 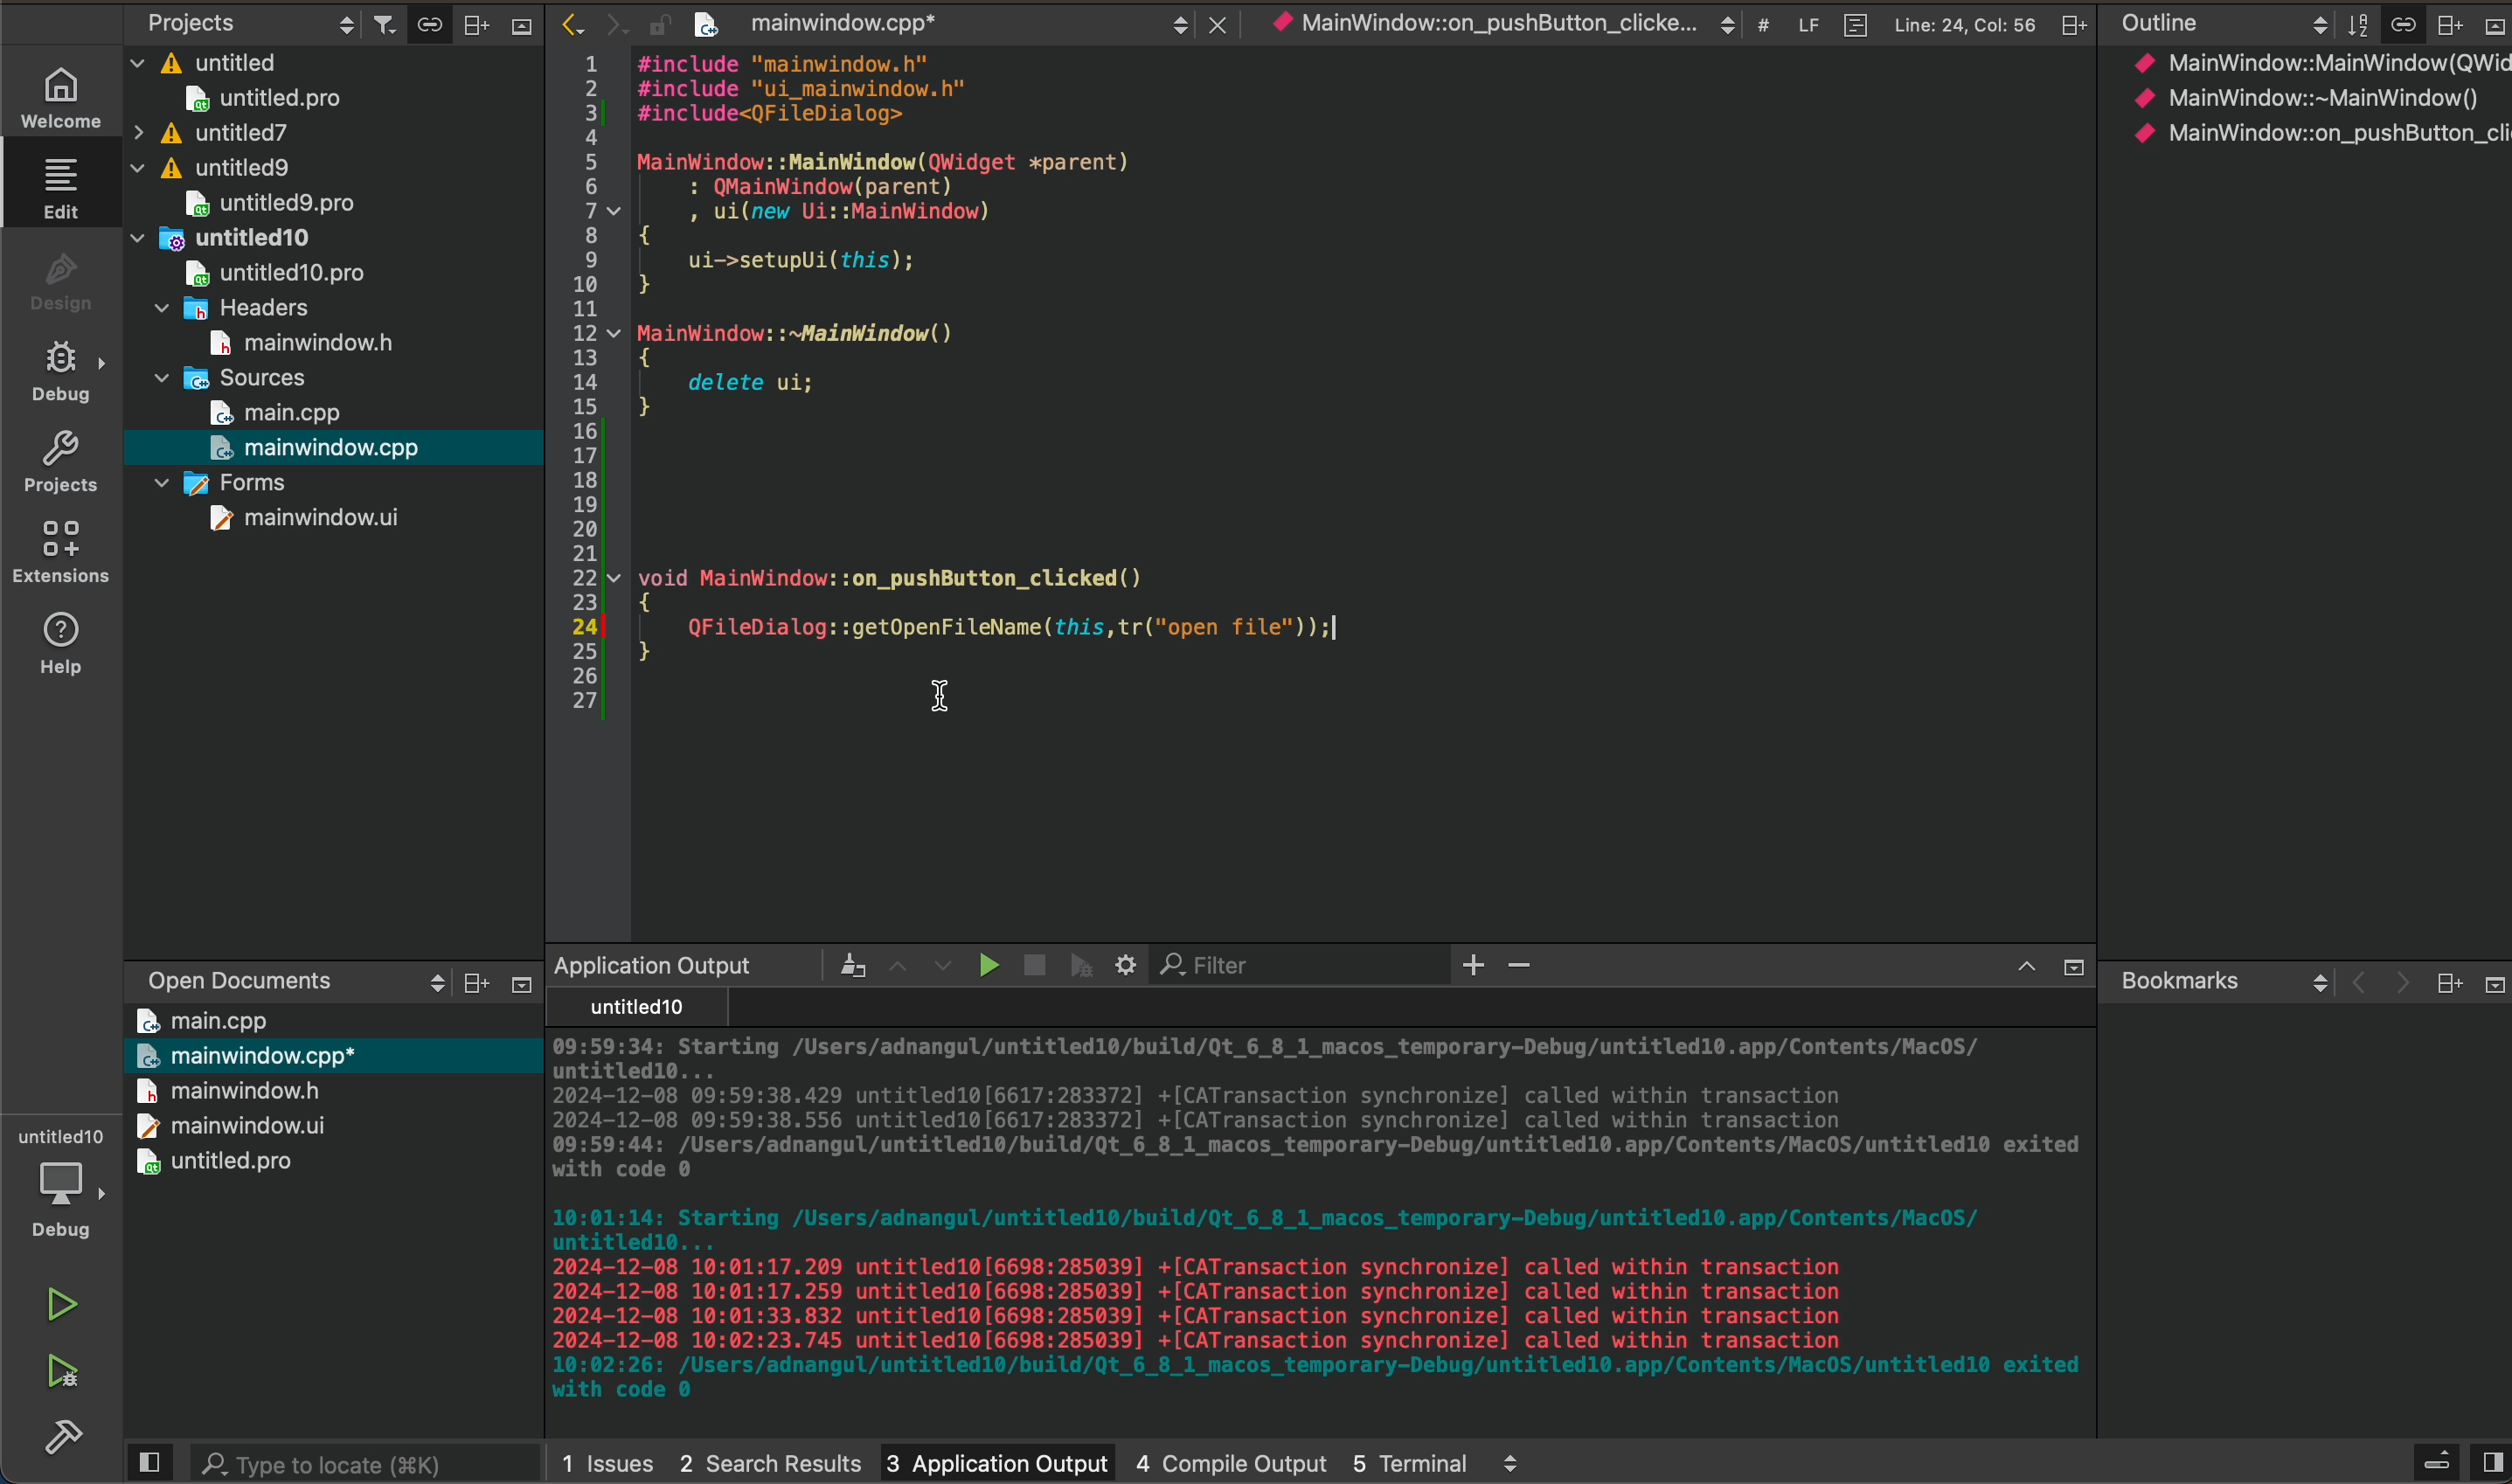 I want to click on untitled9.pro, so click(x=268, y=203).